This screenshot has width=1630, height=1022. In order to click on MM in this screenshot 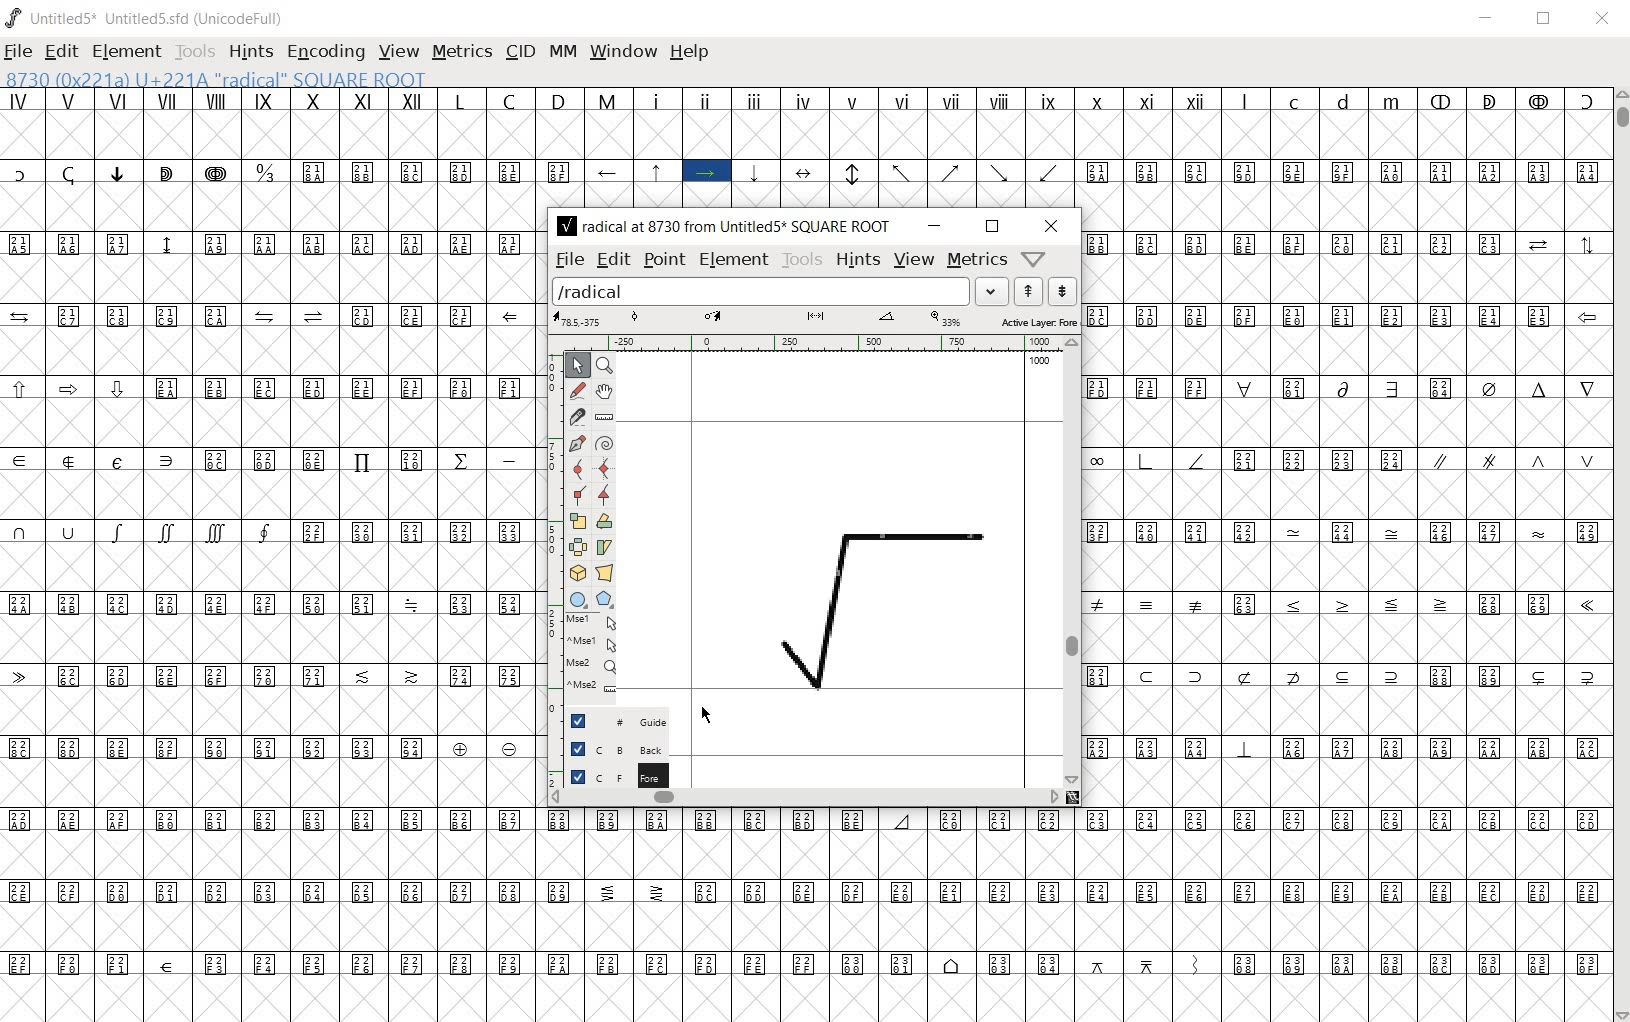, I will do `click(561, 53)`.